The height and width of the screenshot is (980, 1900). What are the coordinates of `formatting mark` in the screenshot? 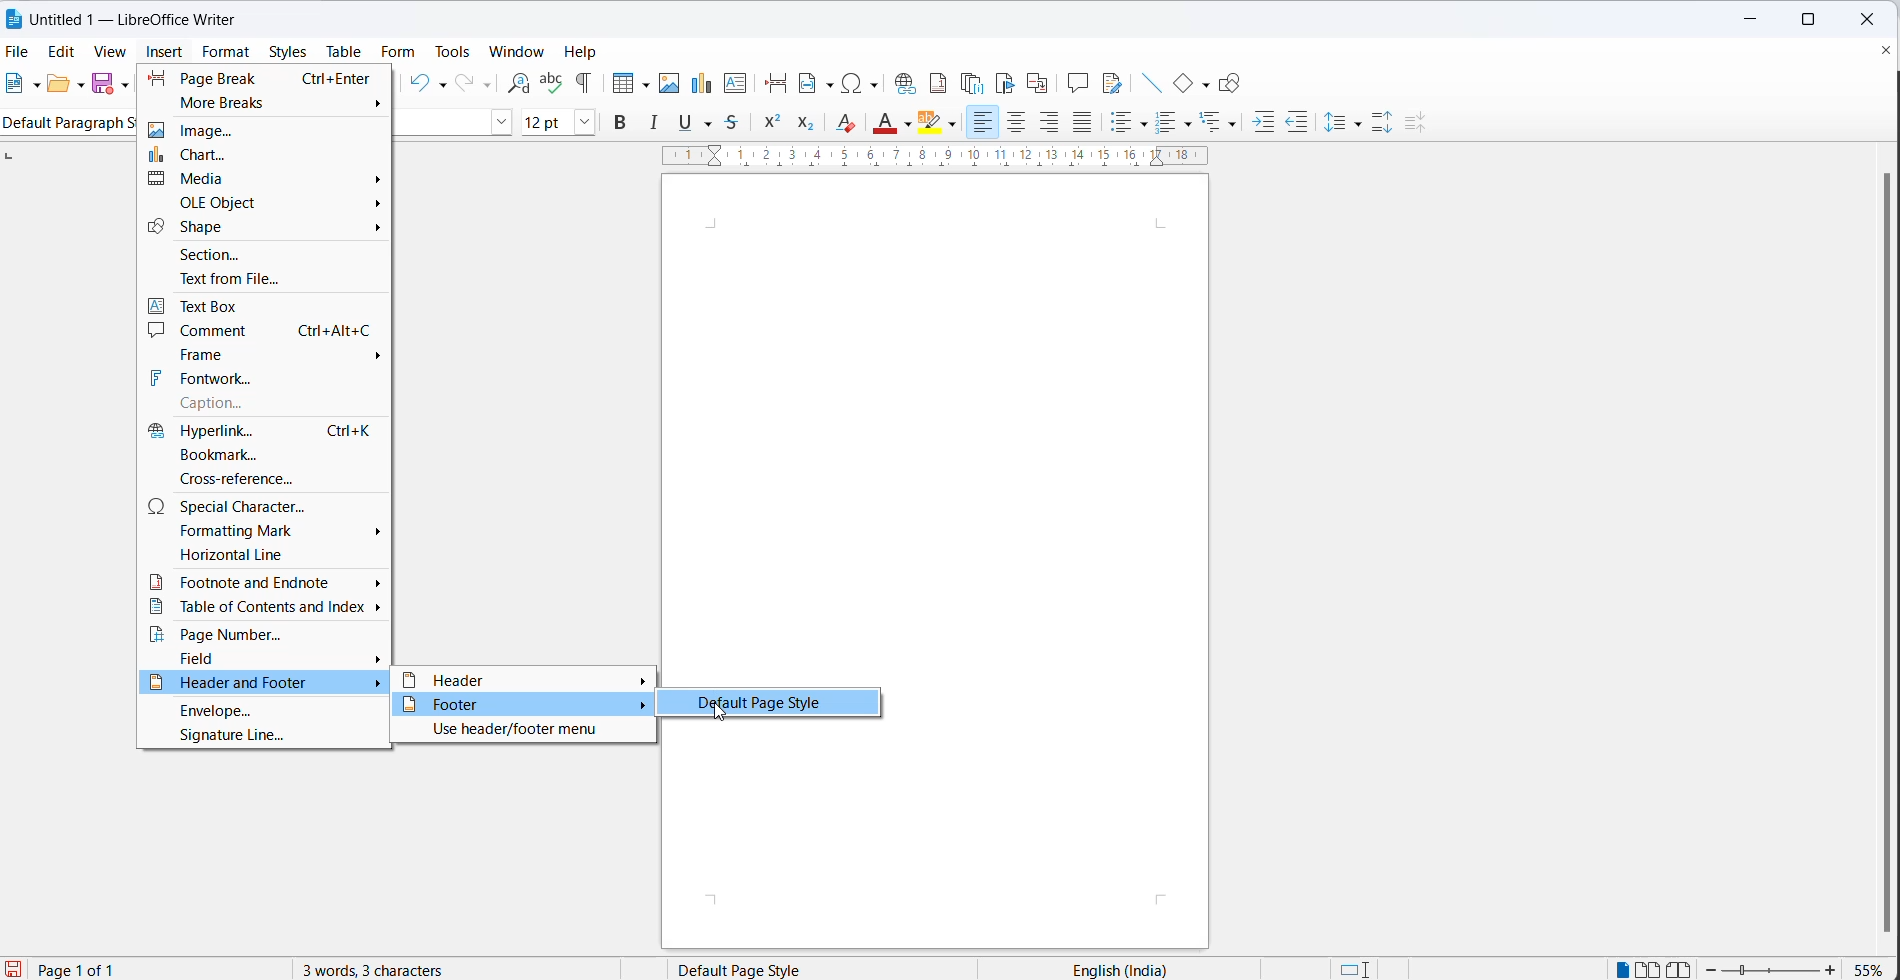 It's located at (261, 532).